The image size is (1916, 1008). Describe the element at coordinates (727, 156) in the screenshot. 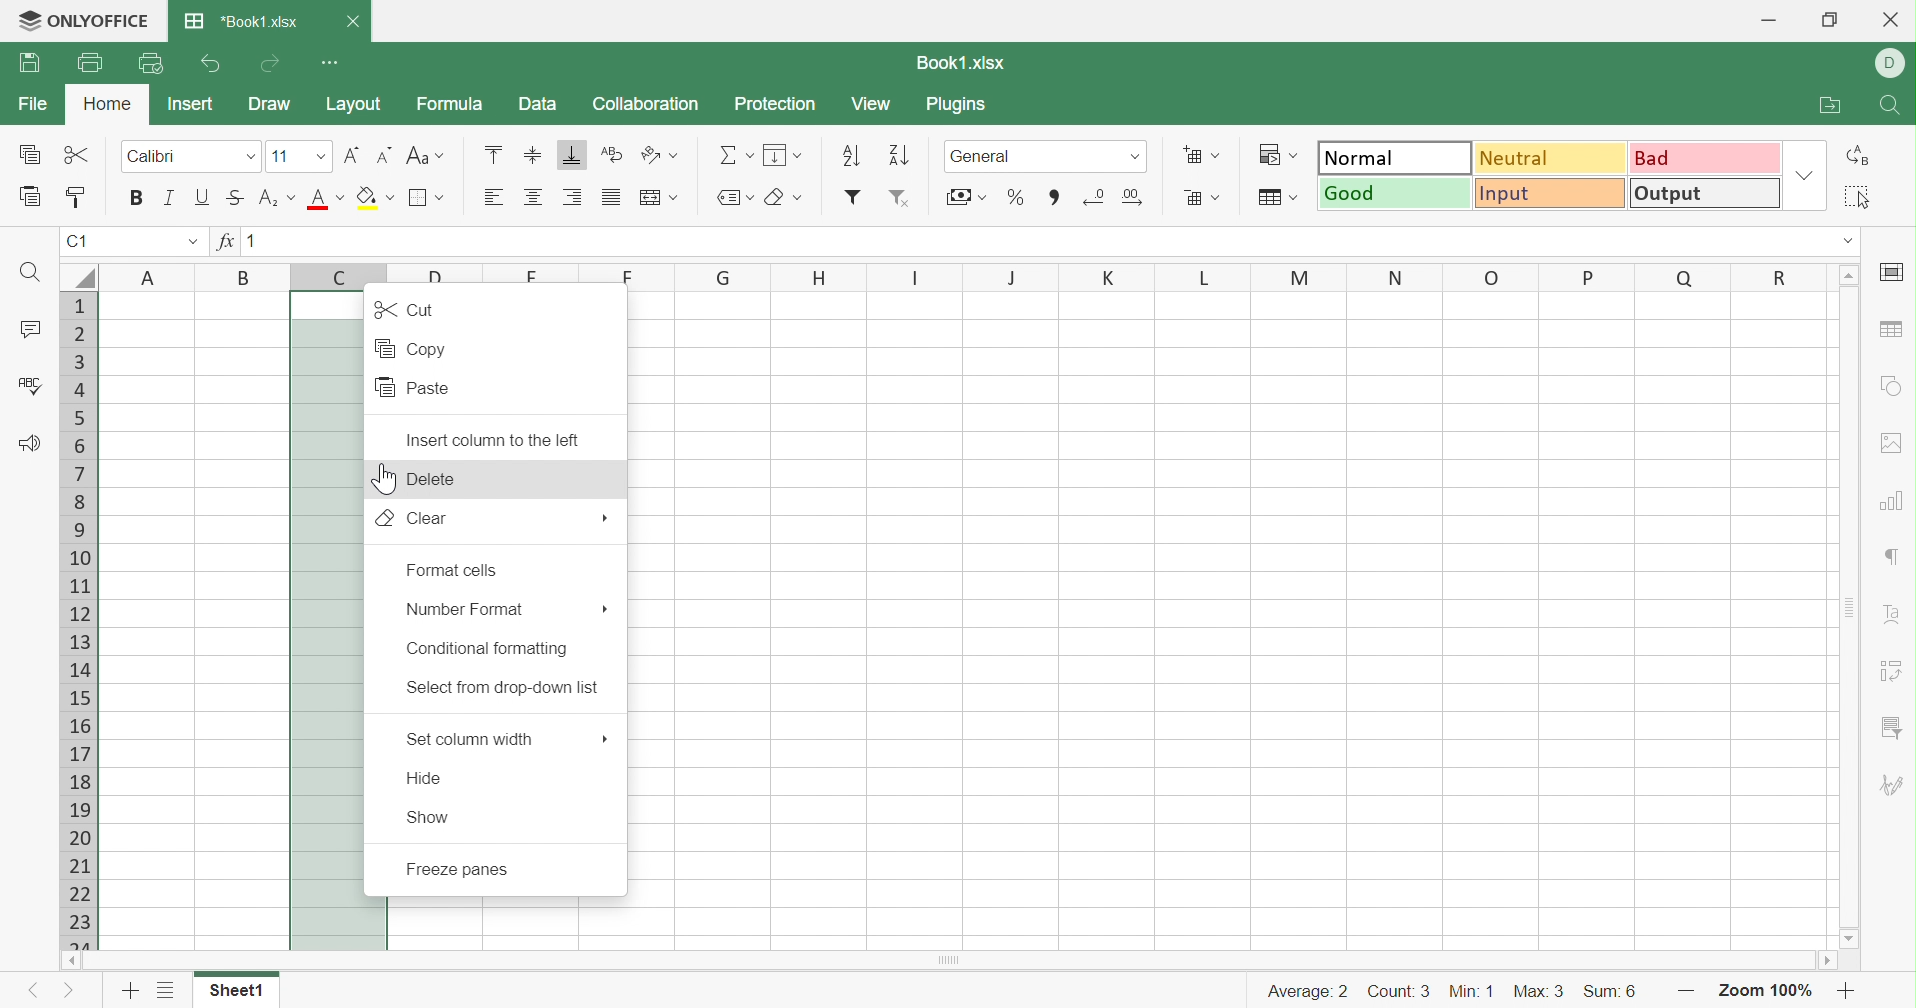

I see `Summation` at that location.